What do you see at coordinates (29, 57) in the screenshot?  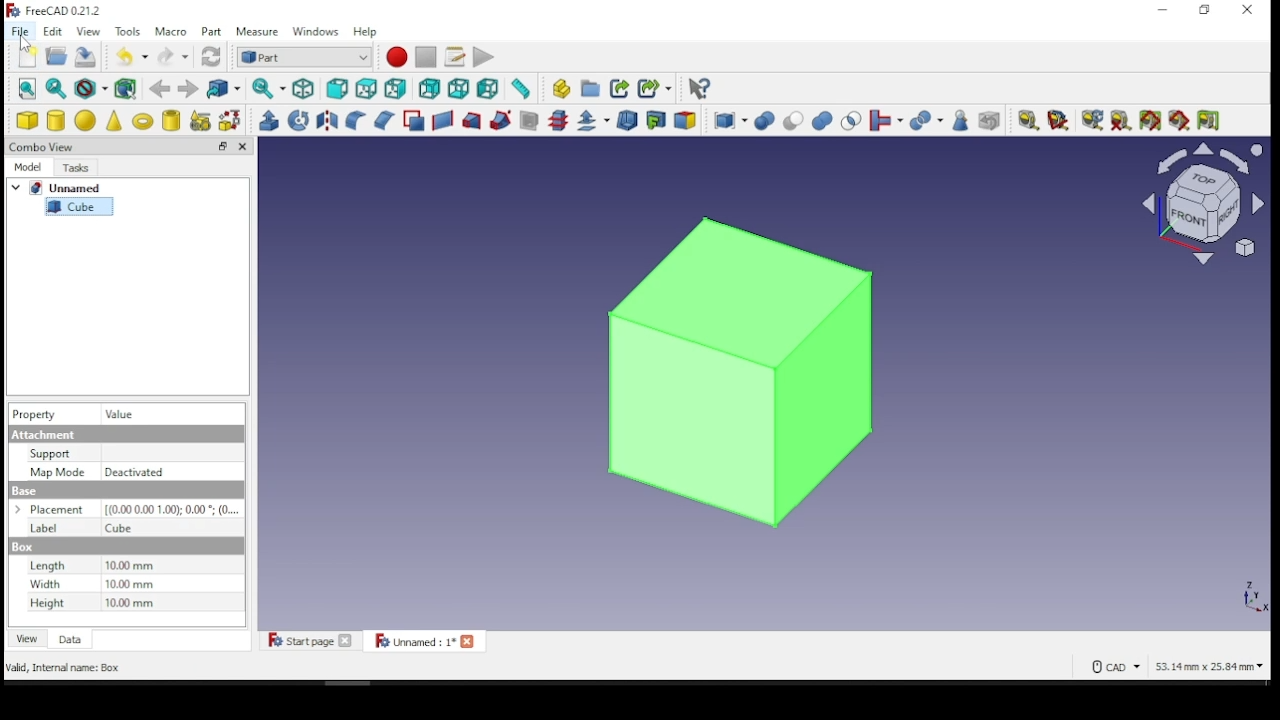 I see `new` at bounding box center [29, 57].